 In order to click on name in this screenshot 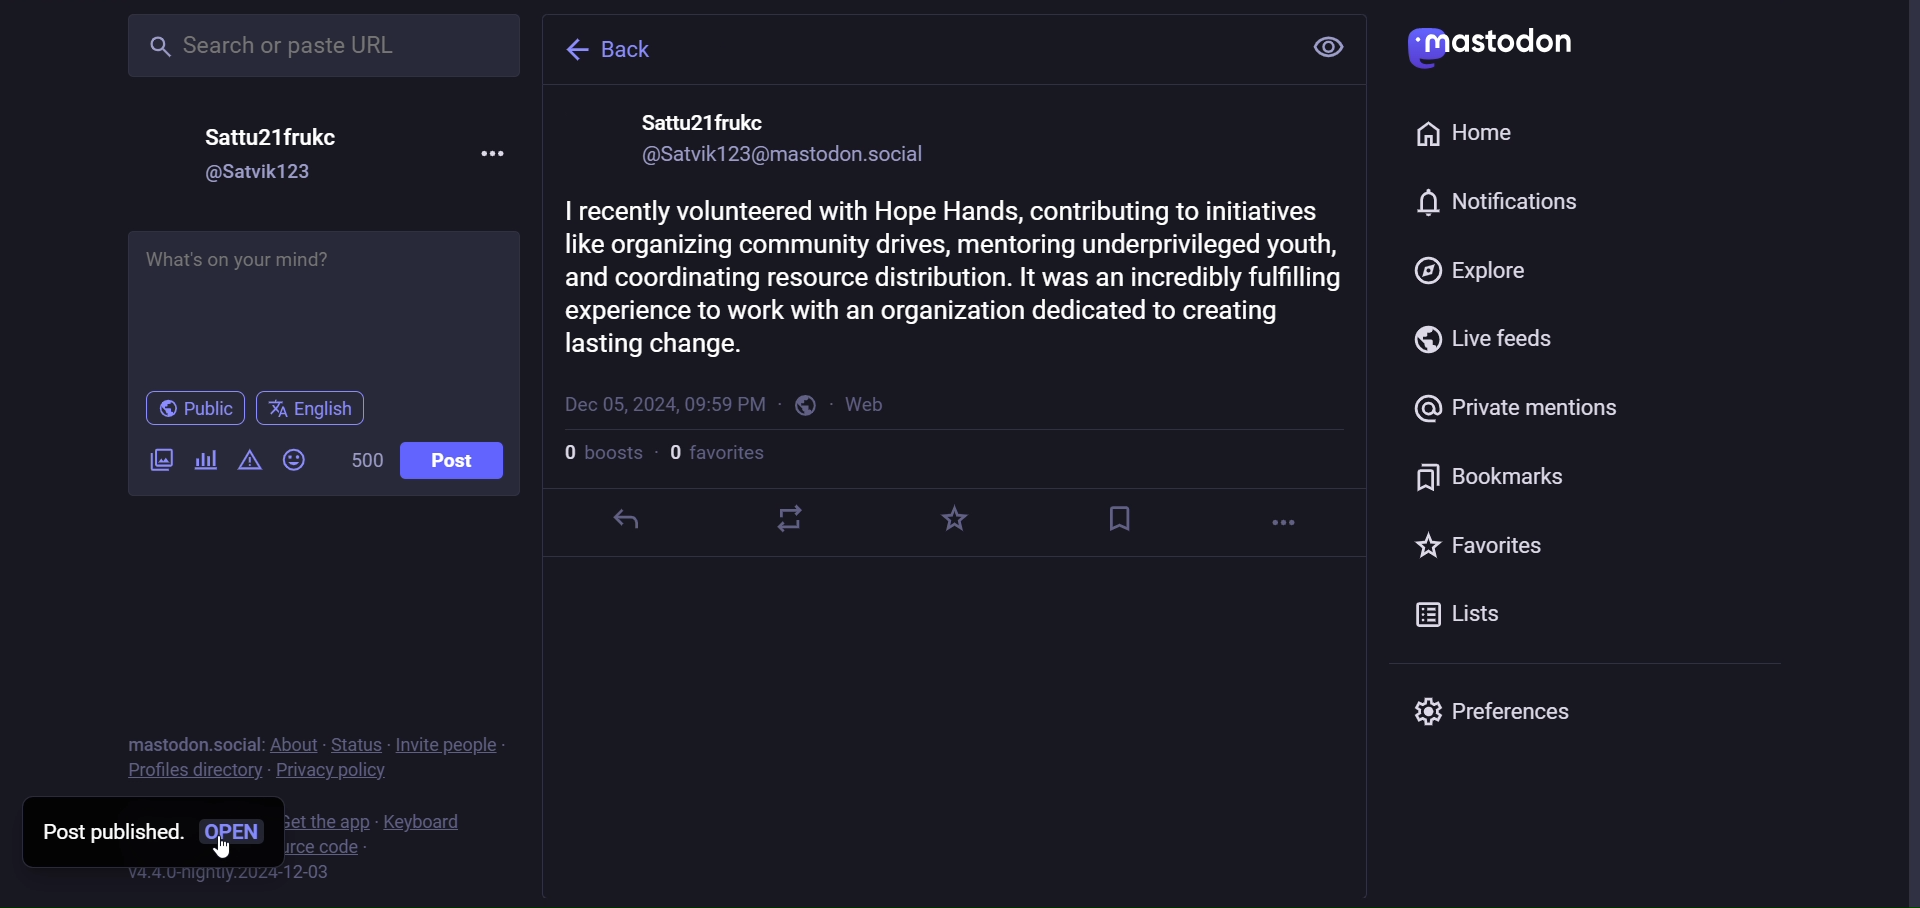, I will do `click(269, 136)`.